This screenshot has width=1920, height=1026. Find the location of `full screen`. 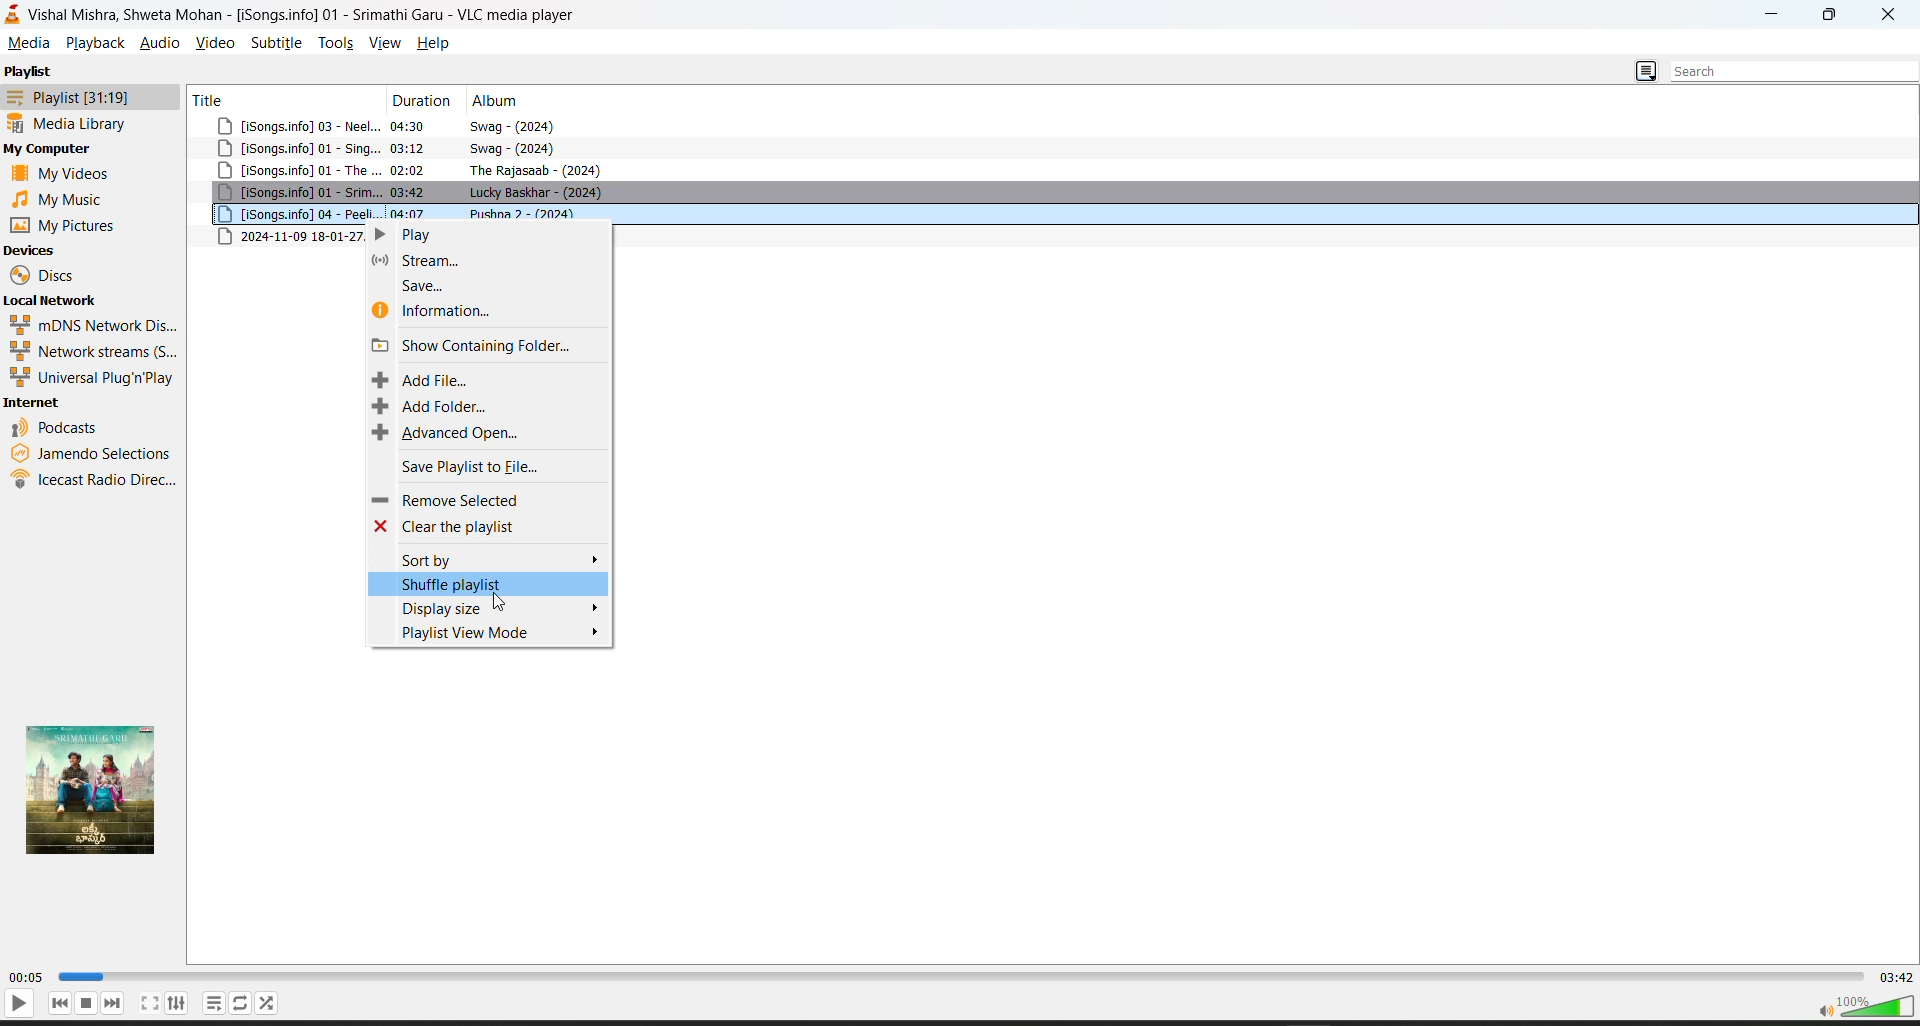

full screen is located at coordinates (147, 1002).